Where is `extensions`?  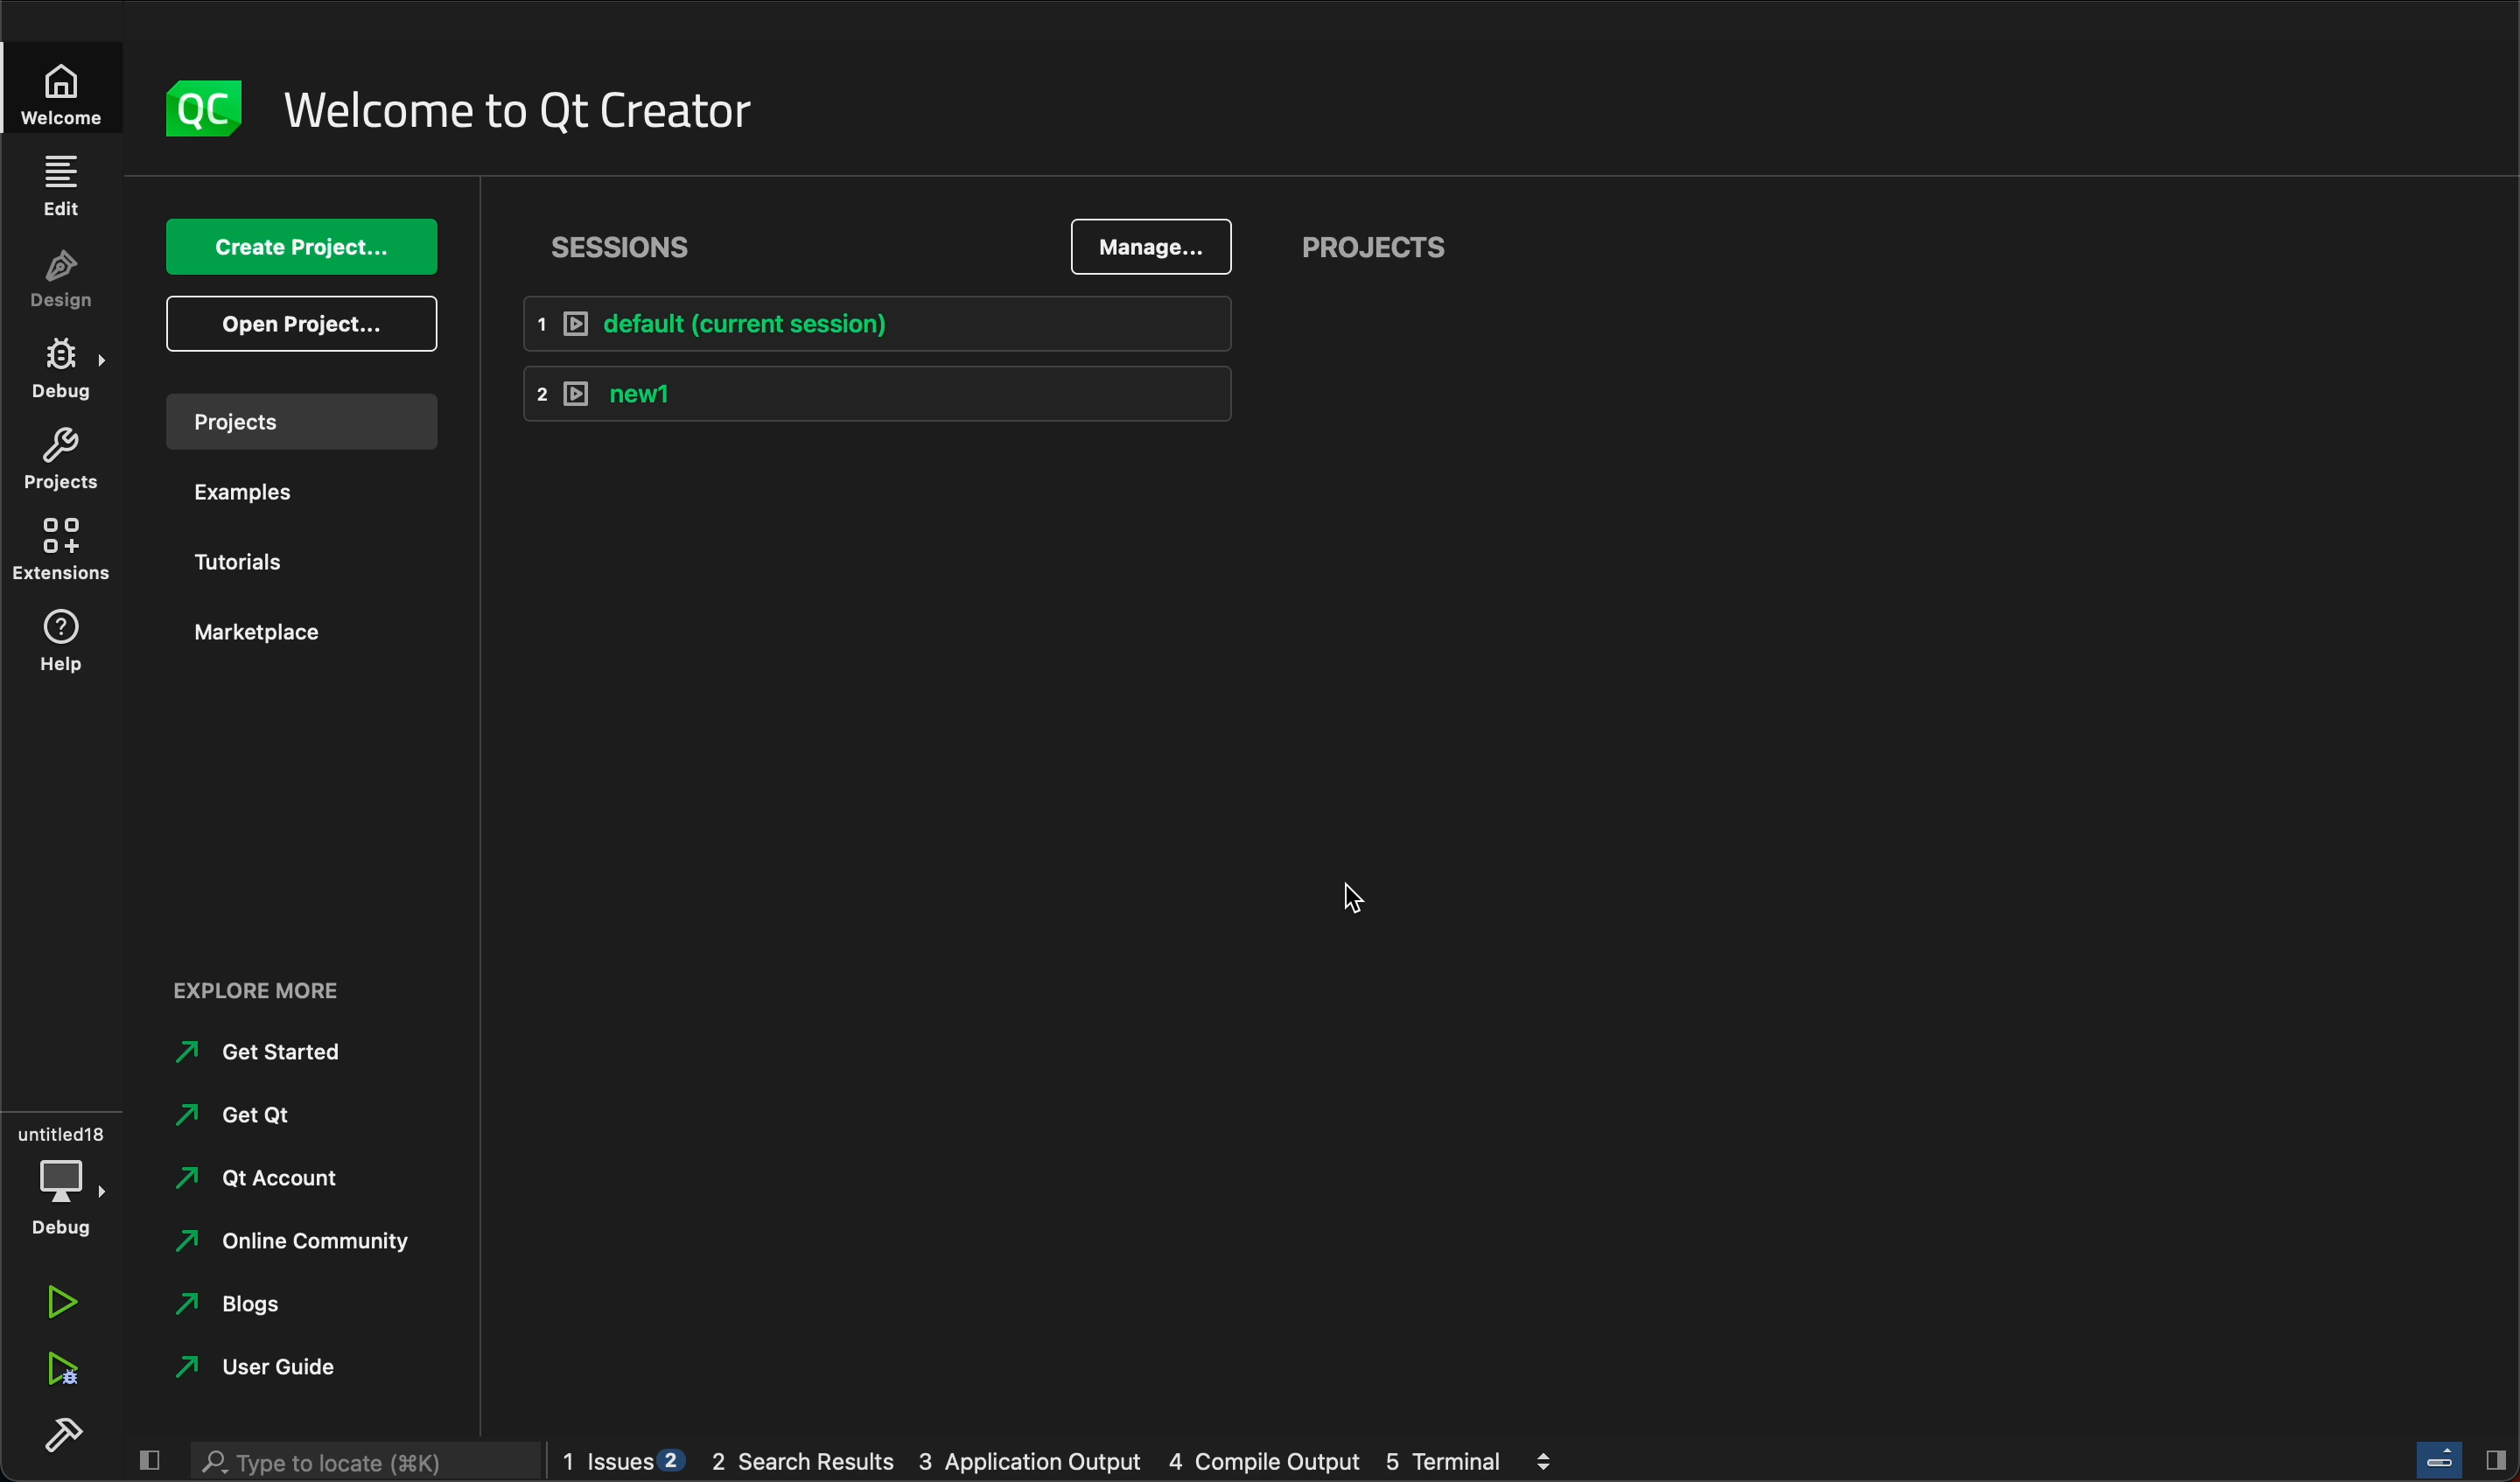 extensions is located at coordinates (64, 550).